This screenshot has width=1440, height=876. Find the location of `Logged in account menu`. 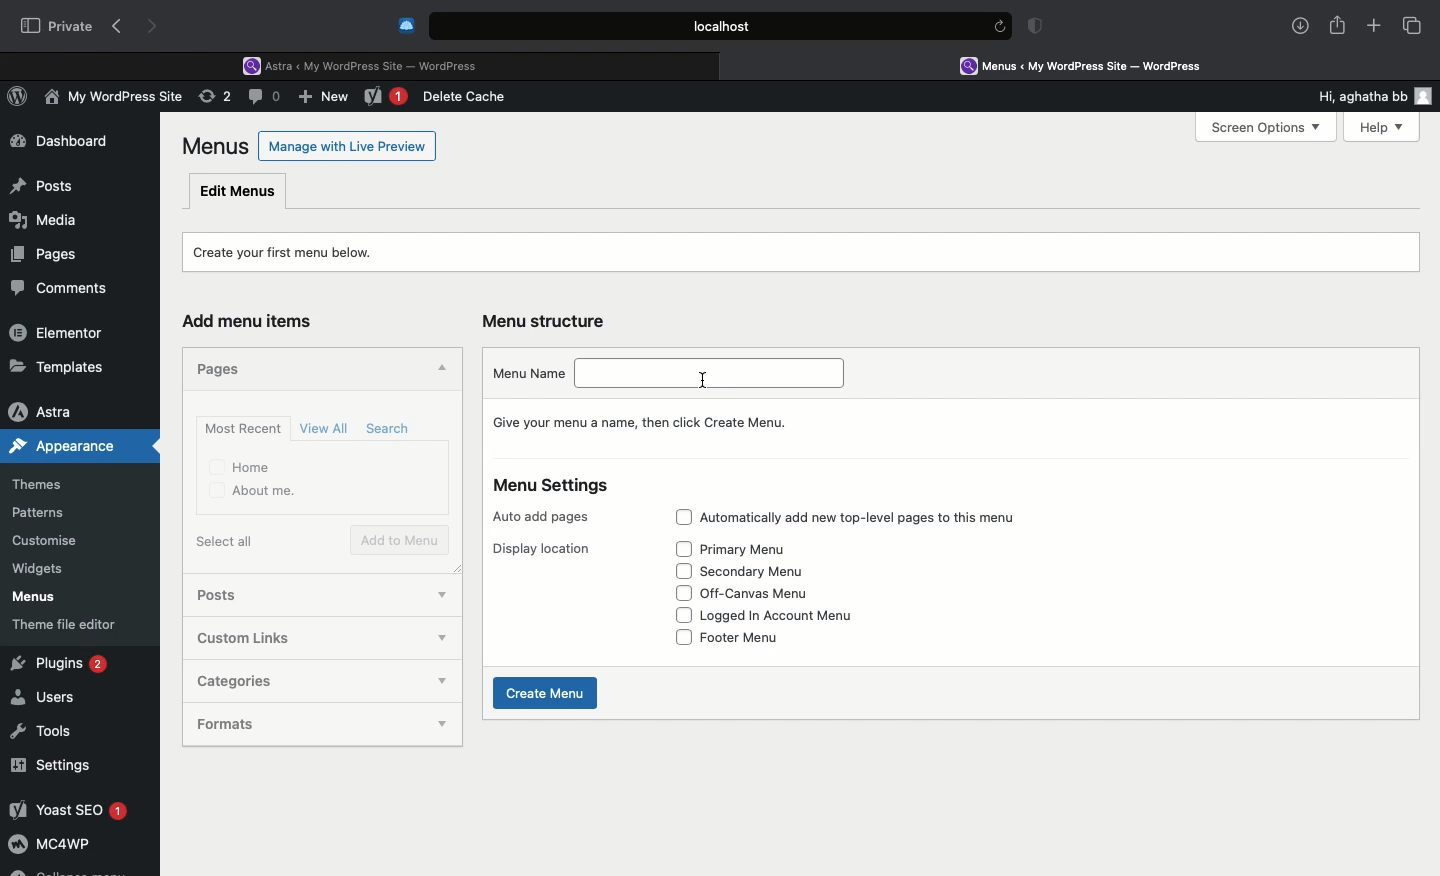

Logged in account menu is located at coordinates (795, 614).